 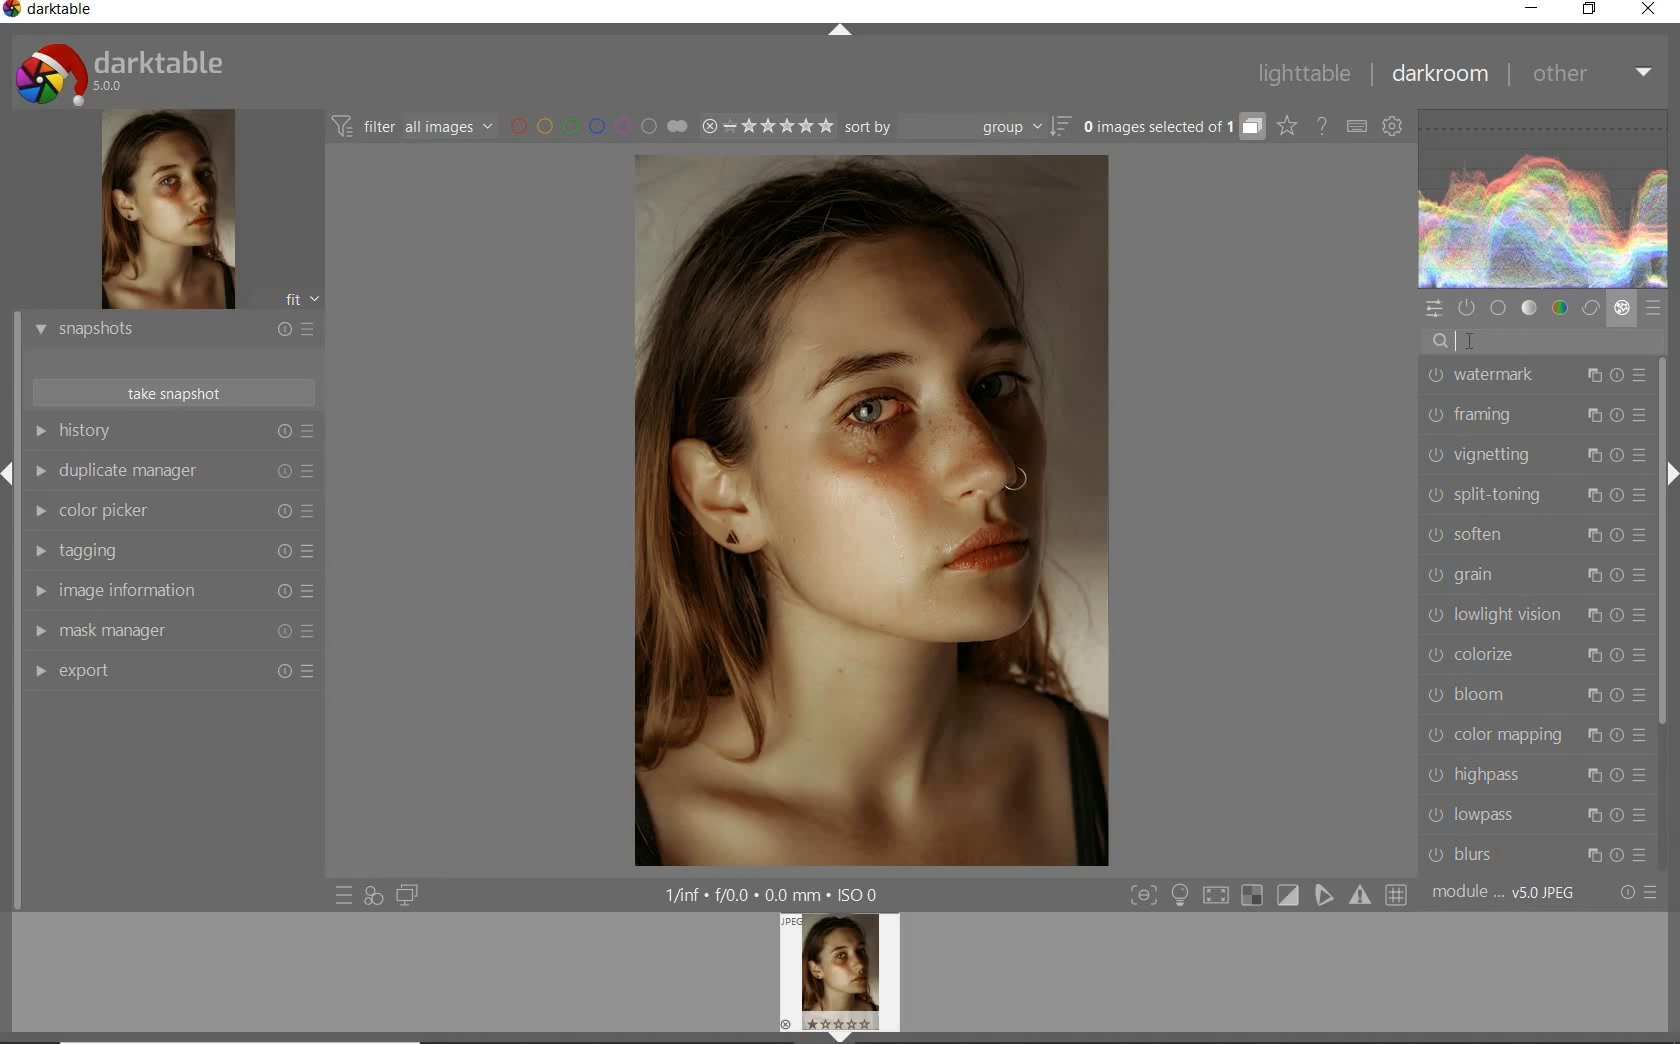 What do you see at coordinates (1534, 455) in the screenshot?
I see `vignetting` at bounding box center [1534, 455].